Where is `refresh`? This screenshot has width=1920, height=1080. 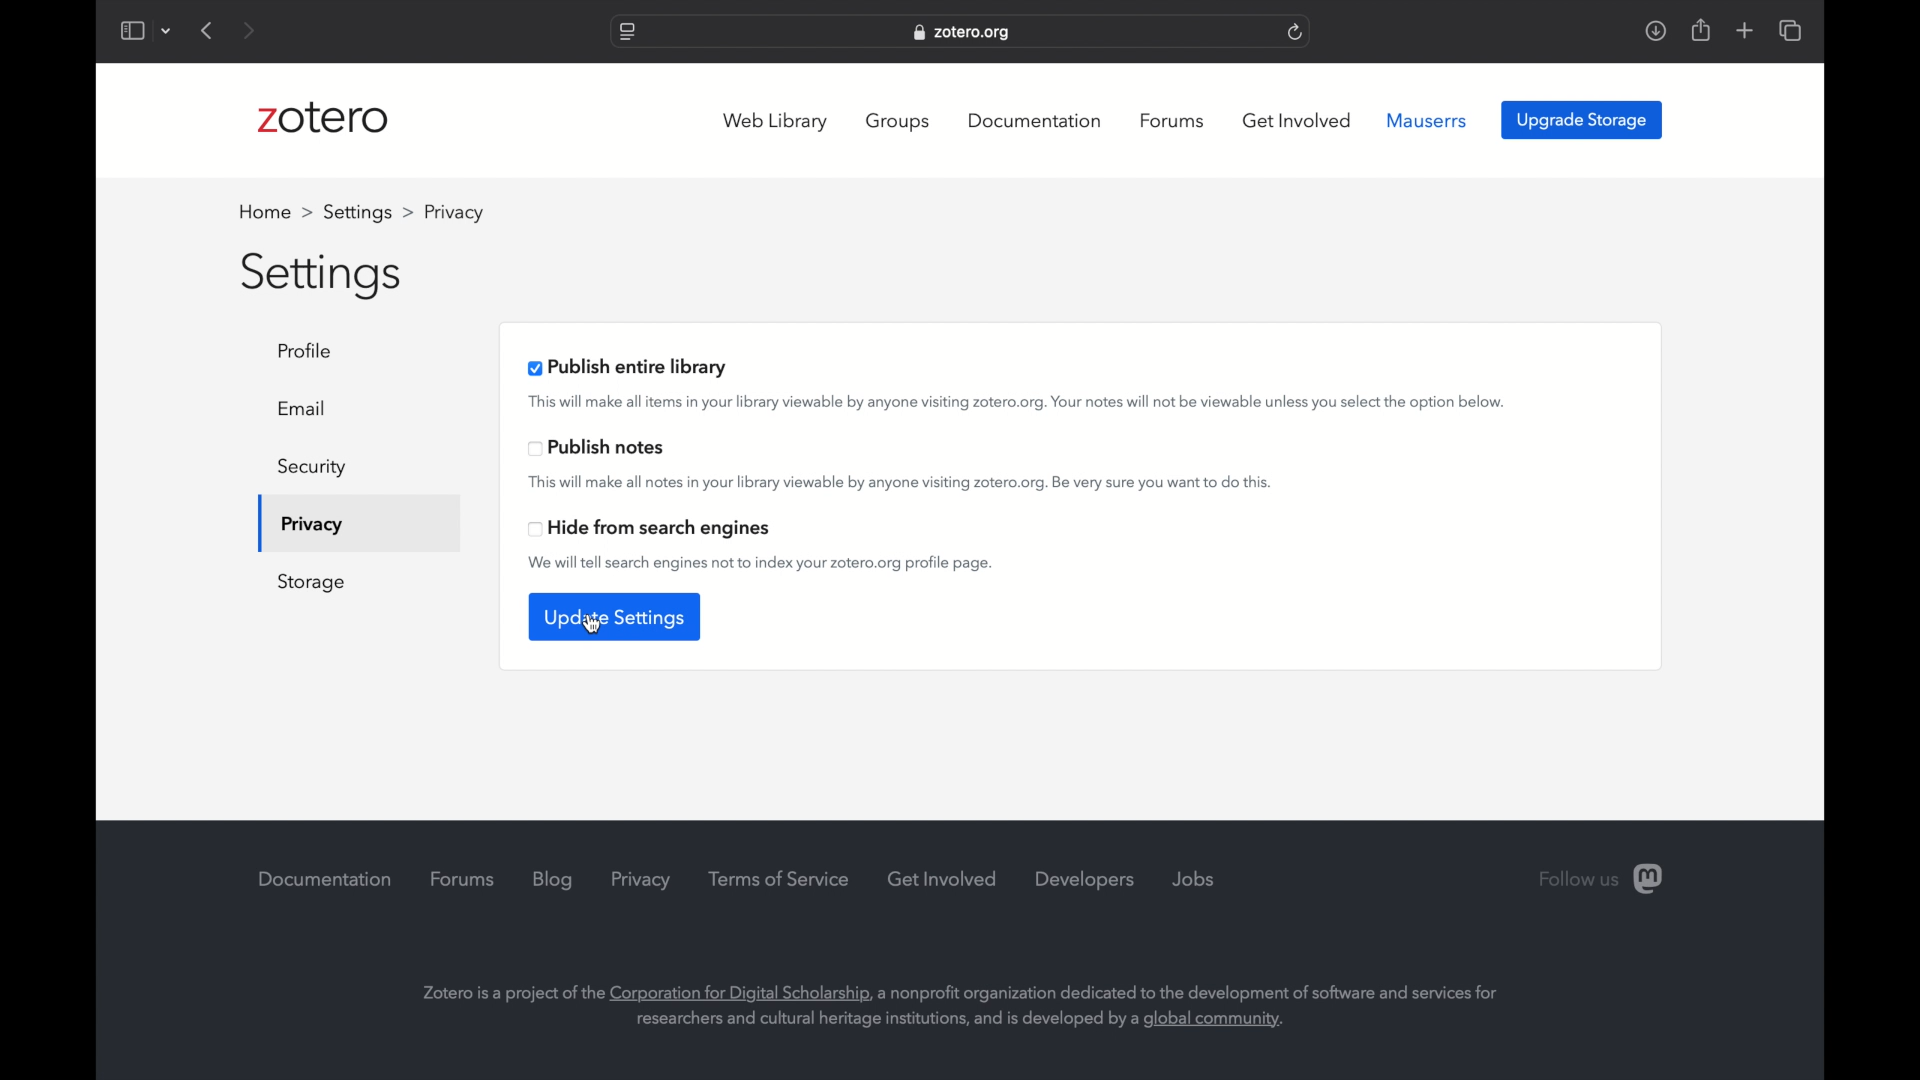
refresh is located at coordinates (1297, 31).